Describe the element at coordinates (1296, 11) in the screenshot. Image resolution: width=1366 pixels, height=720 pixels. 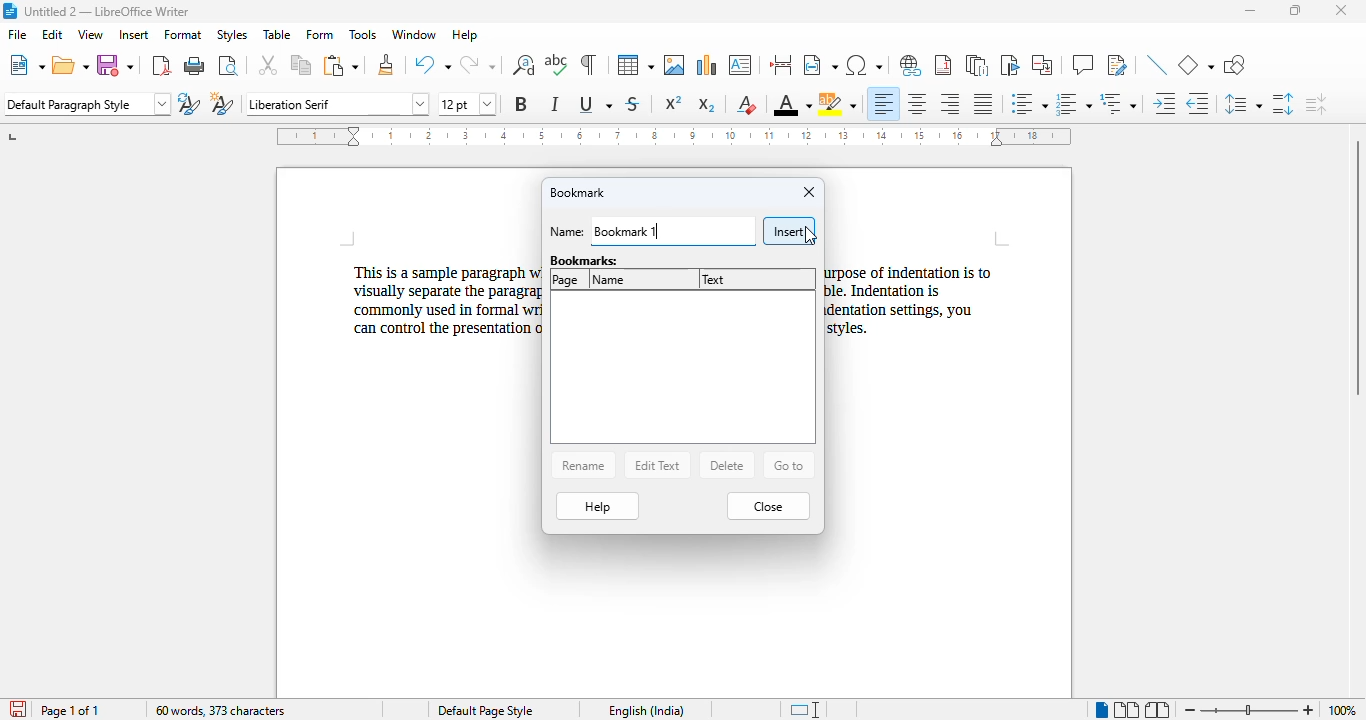
I see `maximize` at that location.